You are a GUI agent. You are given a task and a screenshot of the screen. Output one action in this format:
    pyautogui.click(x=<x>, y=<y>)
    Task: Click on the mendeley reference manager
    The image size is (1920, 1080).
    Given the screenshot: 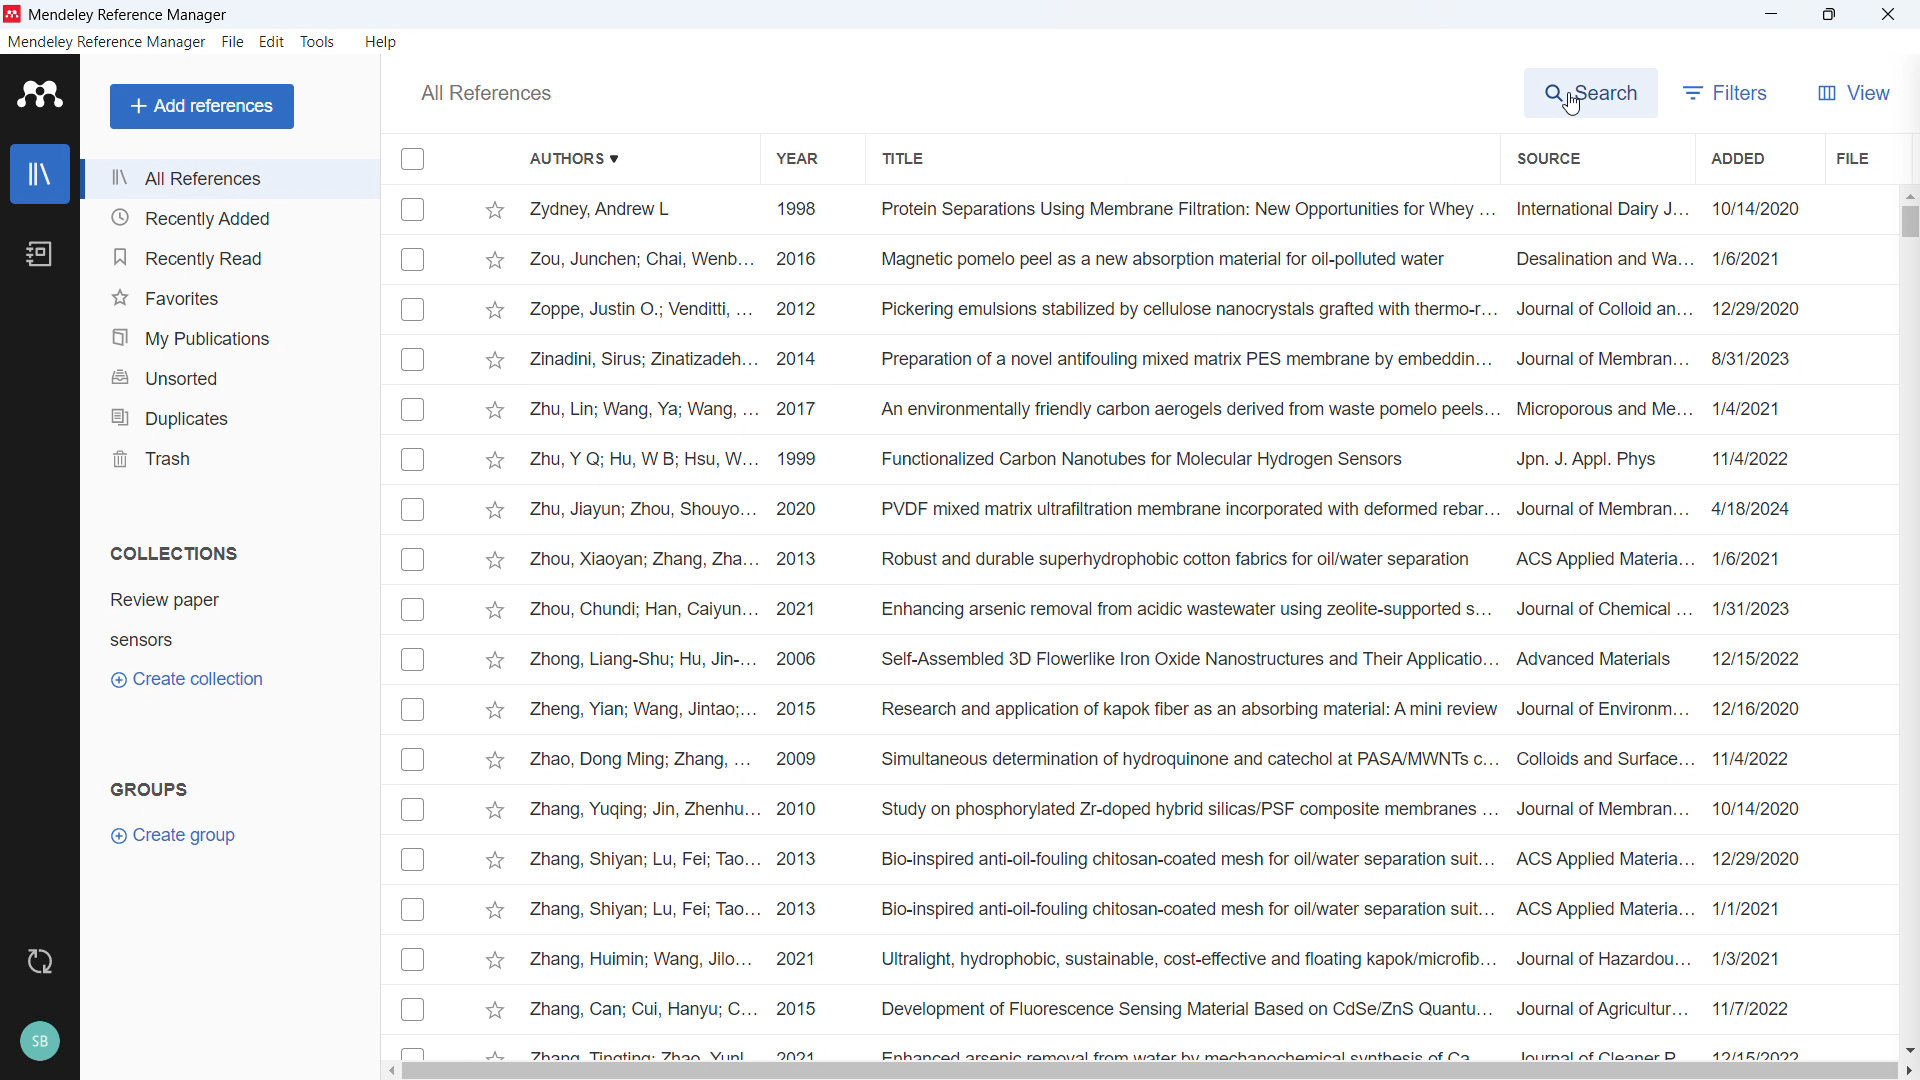 What is the action you would take?
    pyautogui.click(x=128, y=14)
    